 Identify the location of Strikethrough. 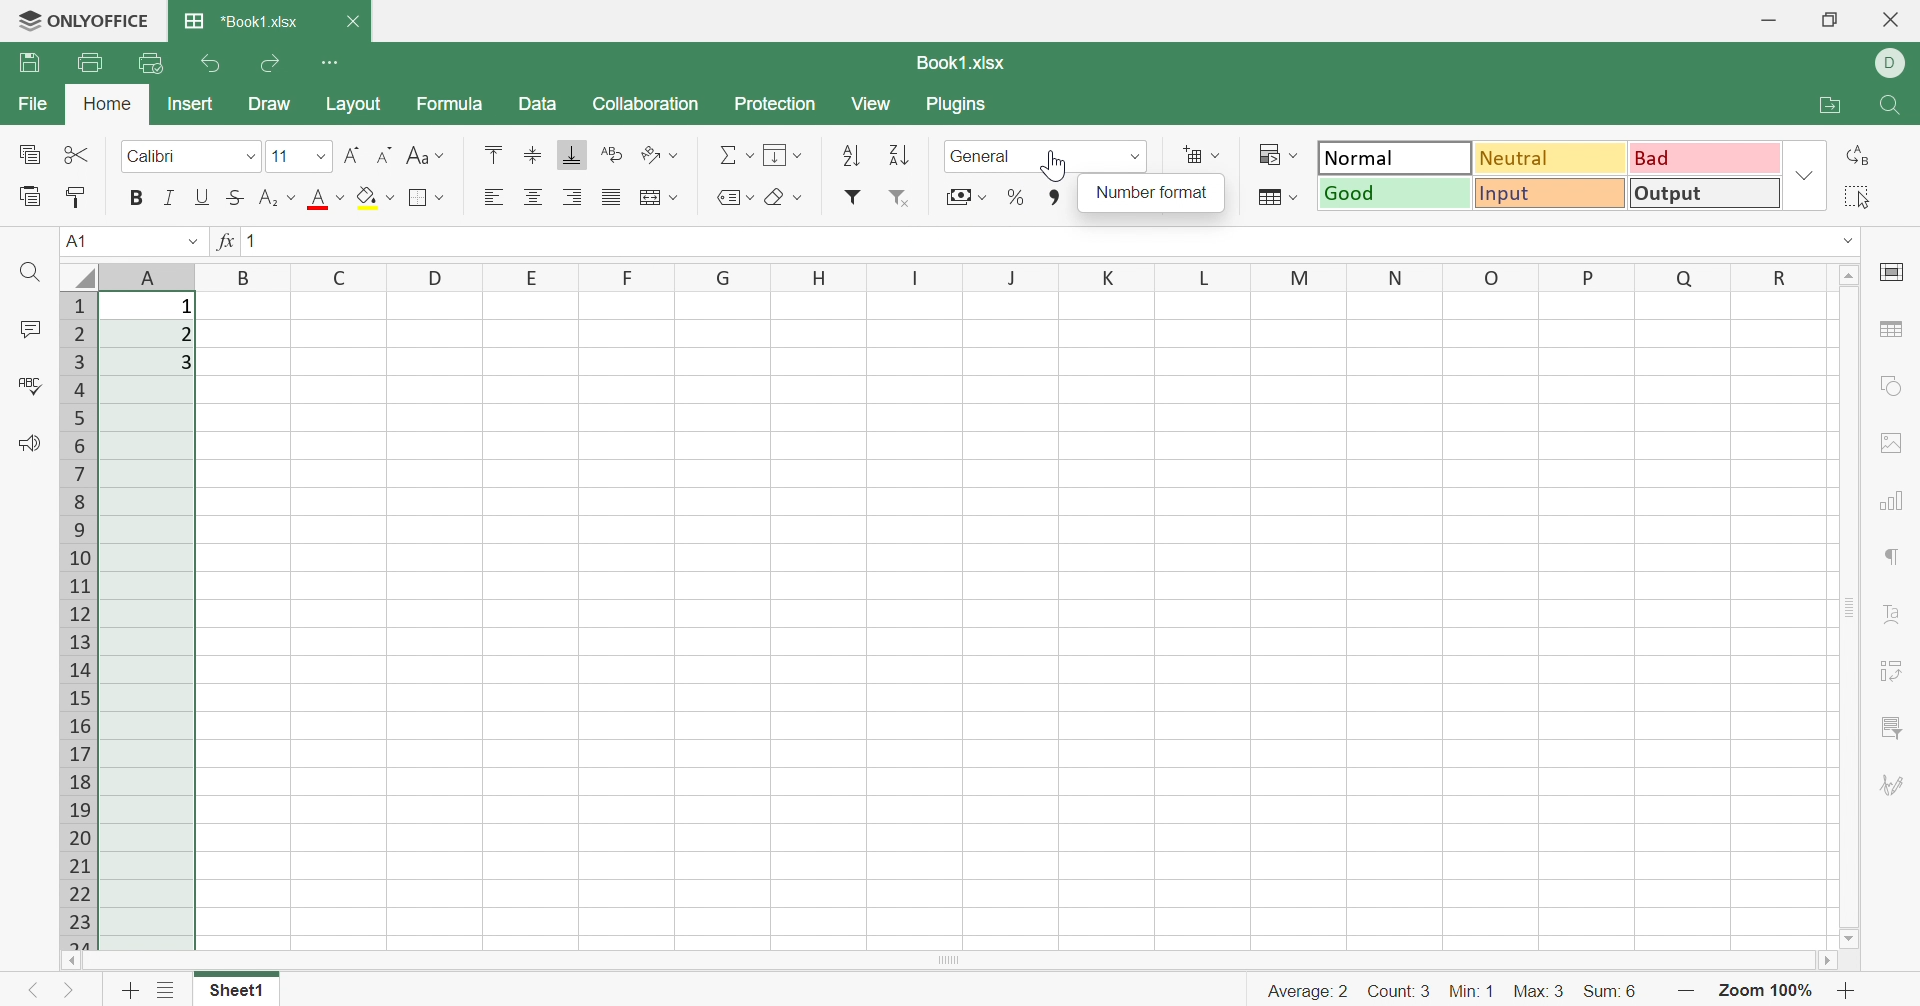
(237, 196).